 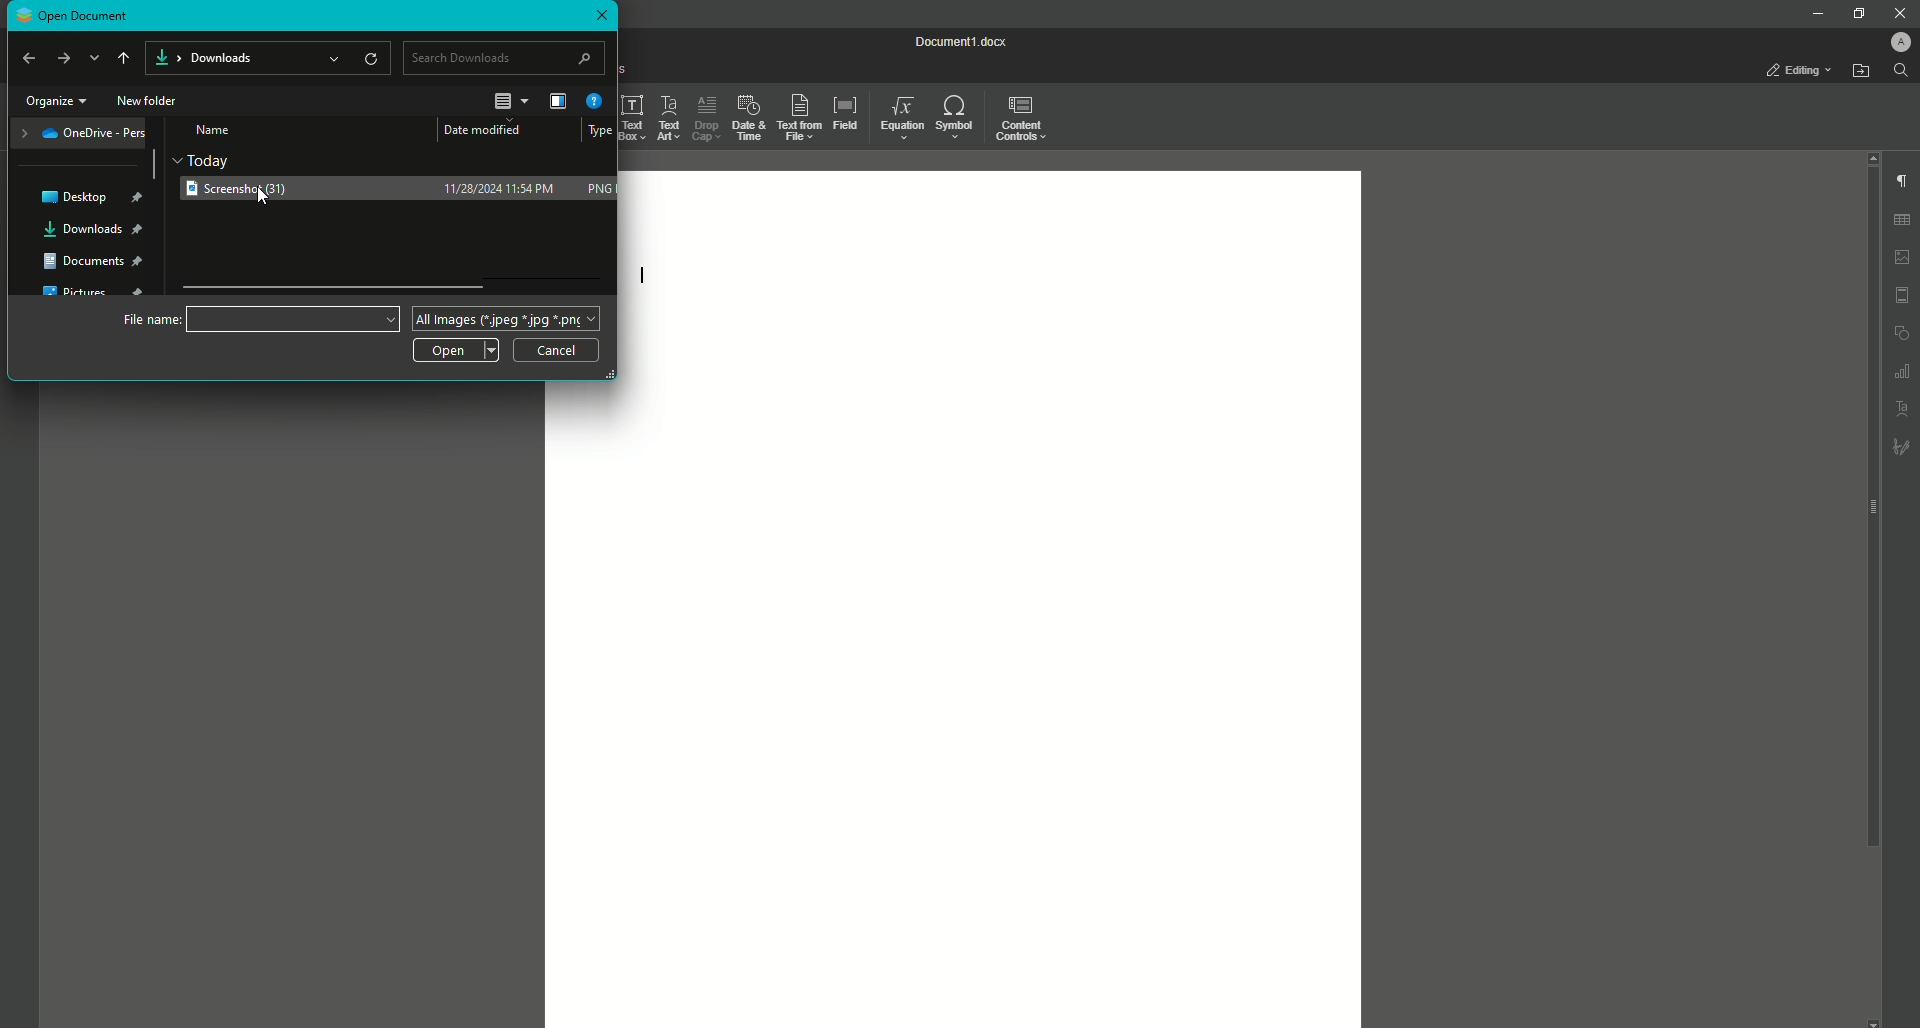 What do you see at coordinates (1896, 12) in the screenshot?
I see `Close` at bounding box center [1896, 12].